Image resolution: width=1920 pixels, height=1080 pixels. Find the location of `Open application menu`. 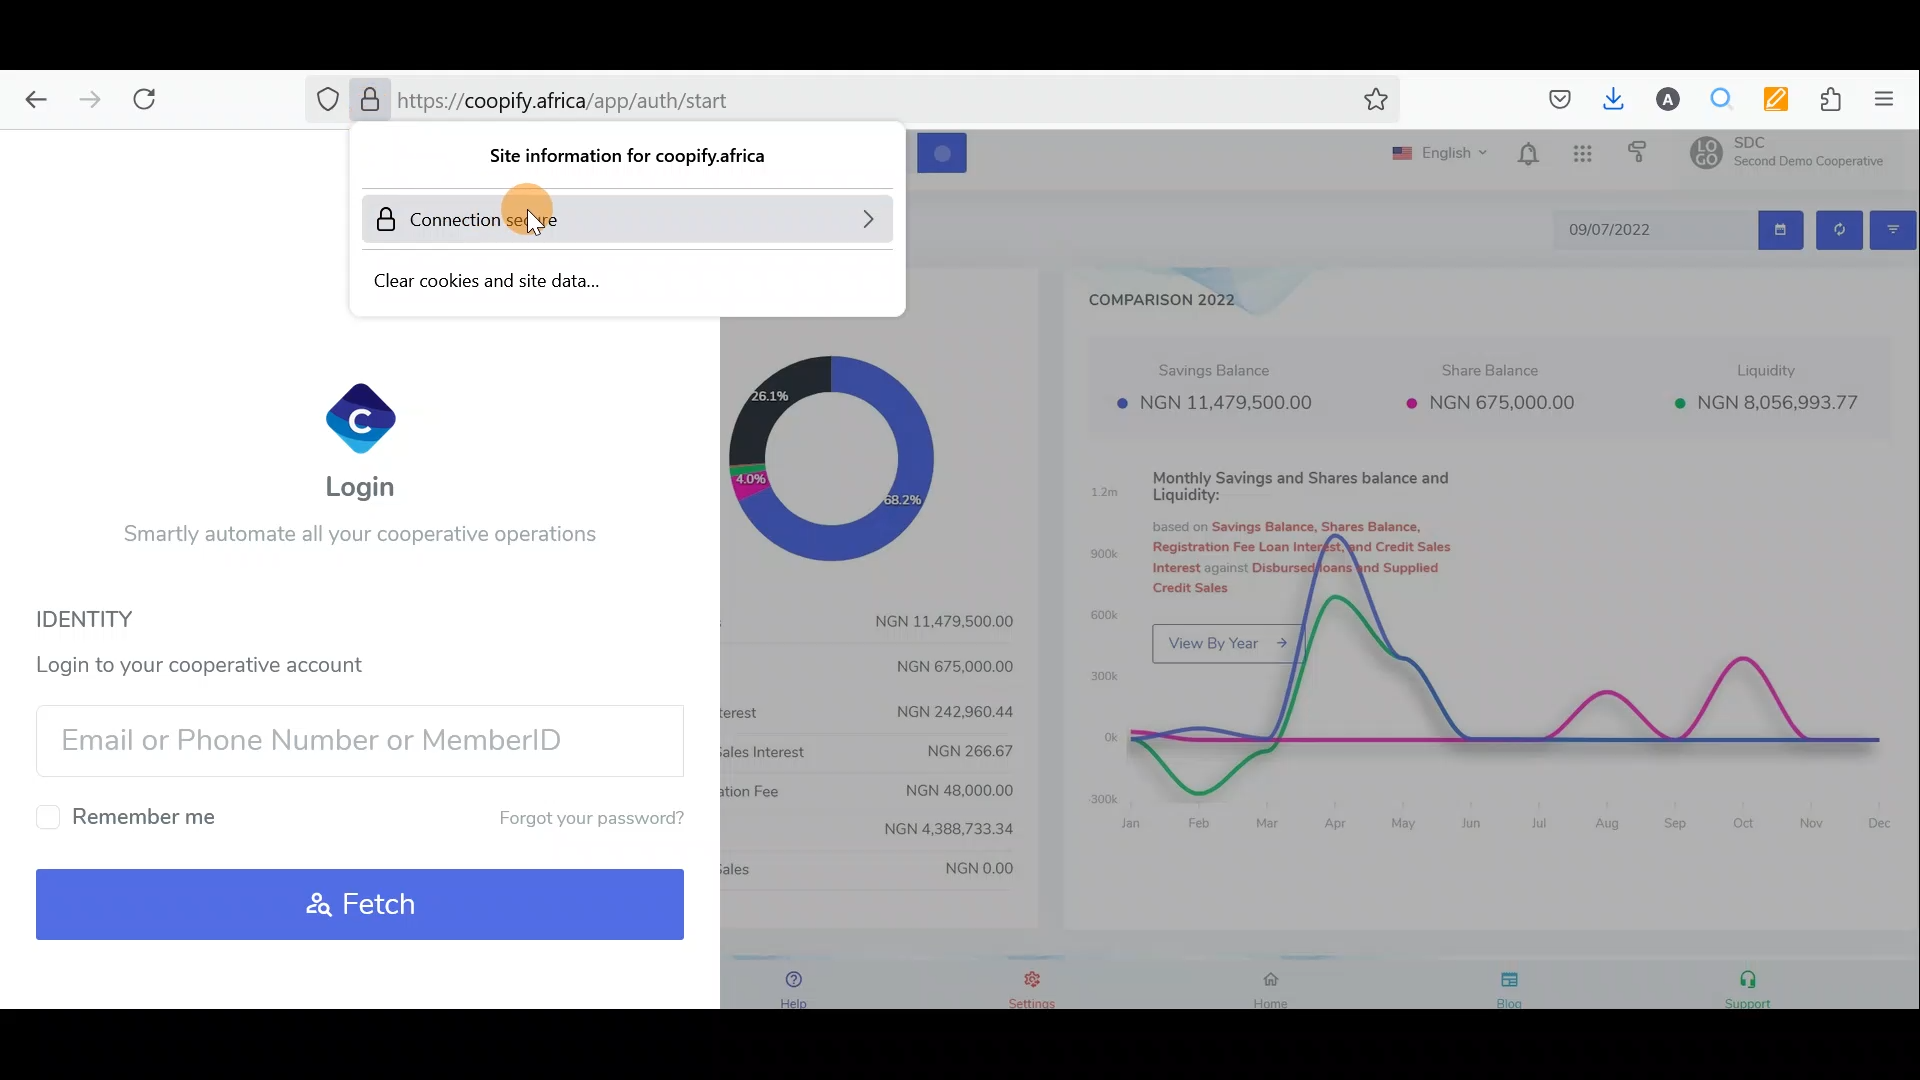

Open application menu is located at coordinates (1890, 100).